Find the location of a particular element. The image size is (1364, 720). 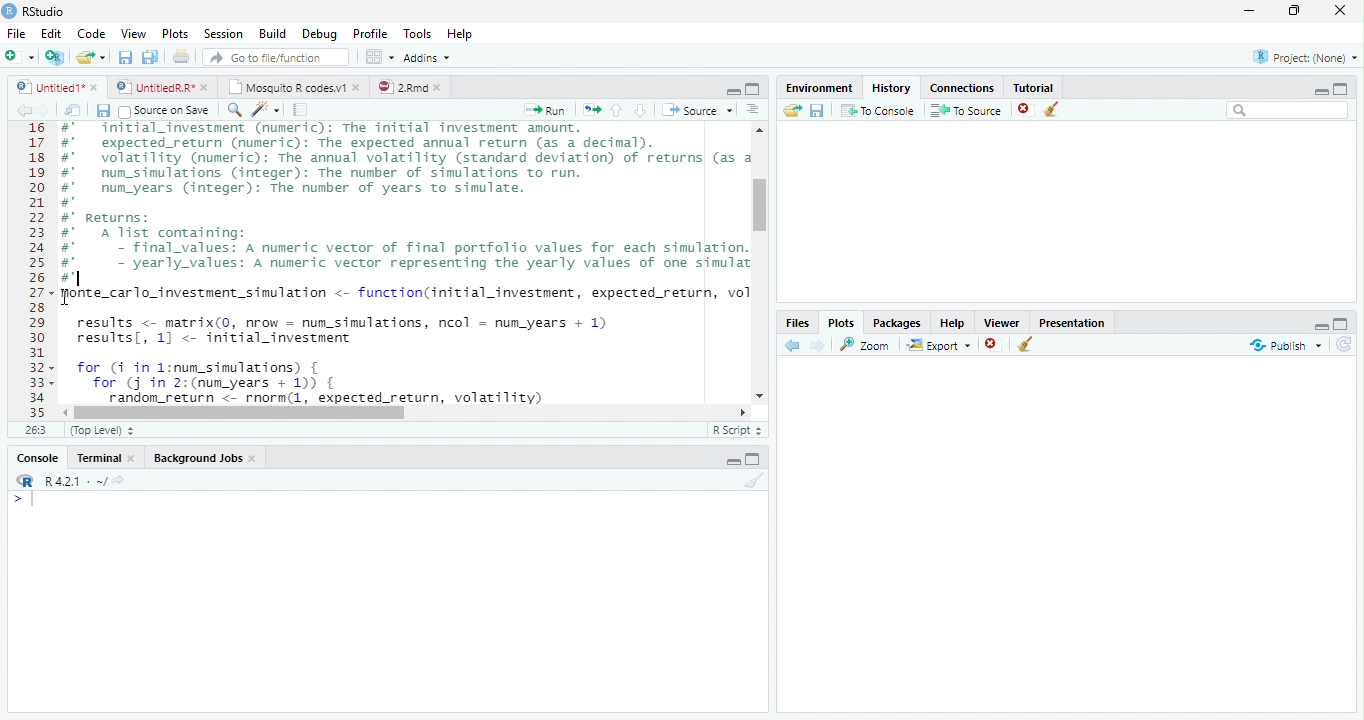

Save current file is located at coordinates (124, 57).